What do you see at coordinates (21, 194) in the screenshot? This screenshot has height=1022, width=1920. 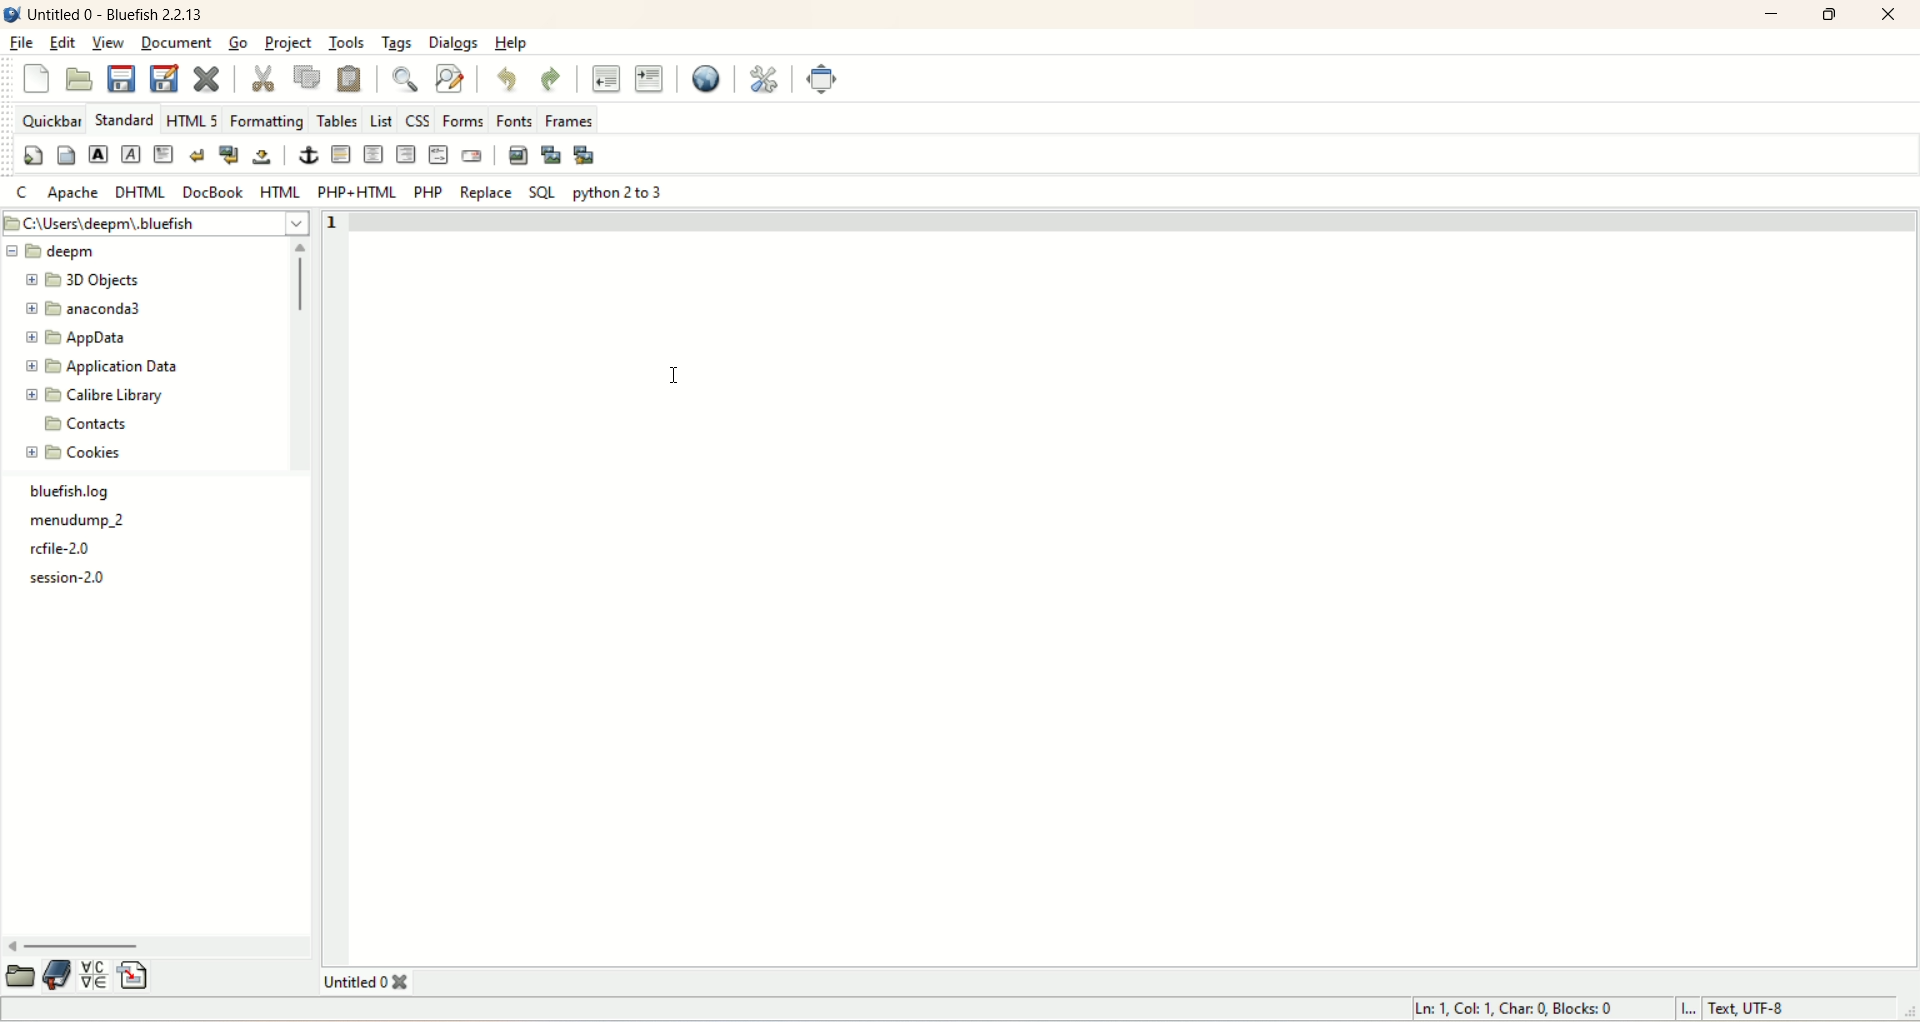 I see `C` at bounding box center [21, 194].